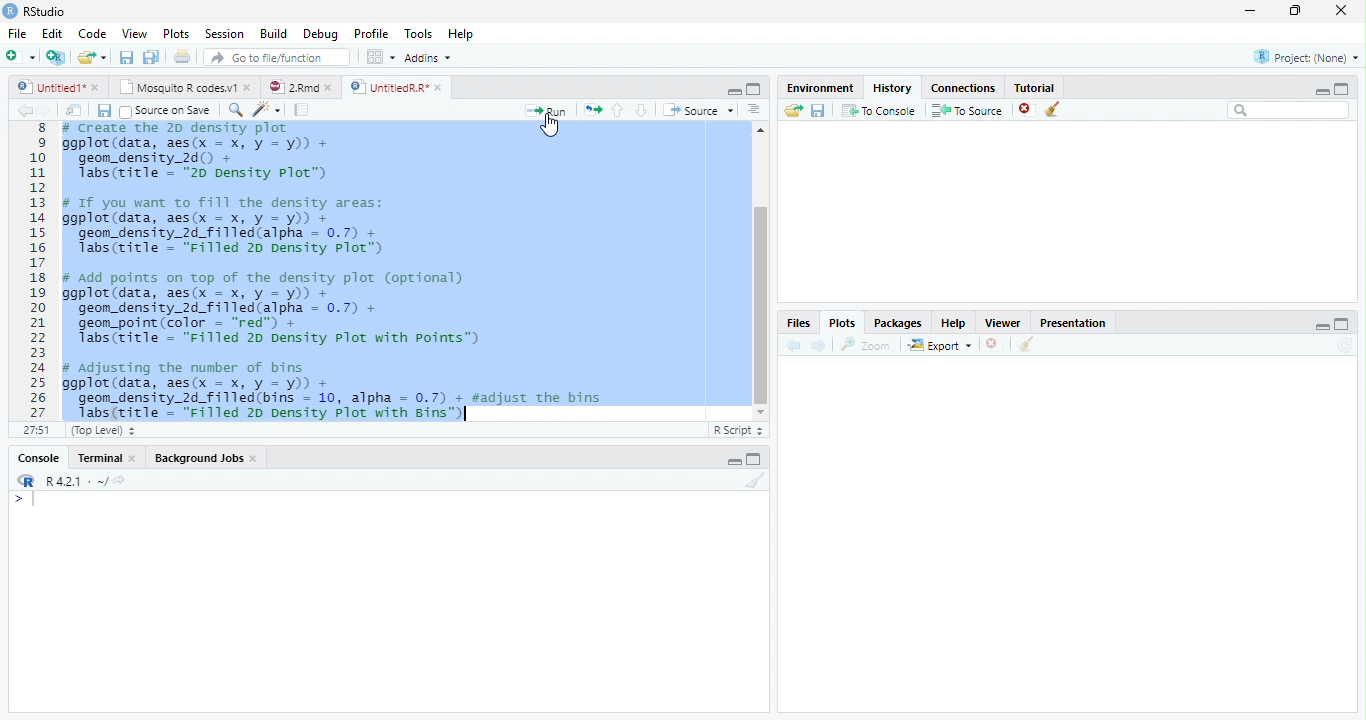 The width and height of the screenshot is (1366, 720). What do you see at coordinates (379, 57) in the screenshot?
I see `wrokspace pan` at bounding box center [379, 57].